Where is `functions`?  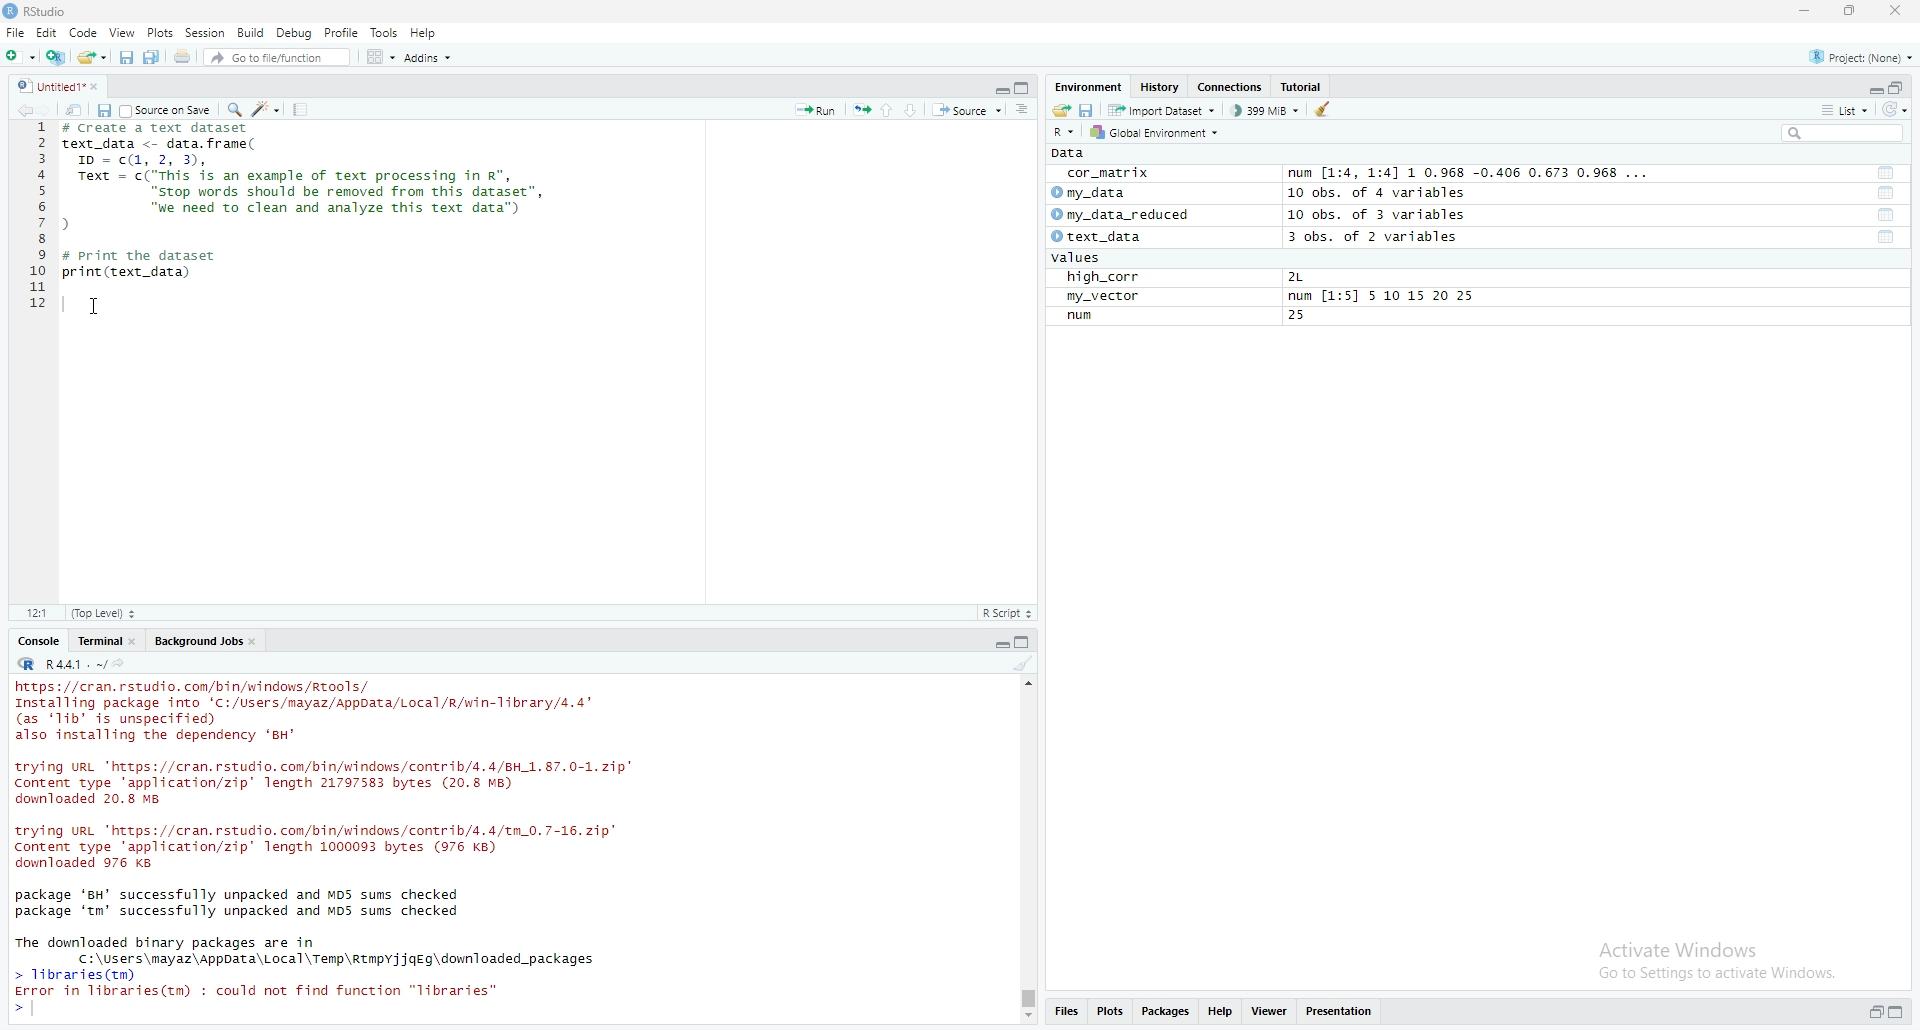 functions is located at coordinates (1887, 238).